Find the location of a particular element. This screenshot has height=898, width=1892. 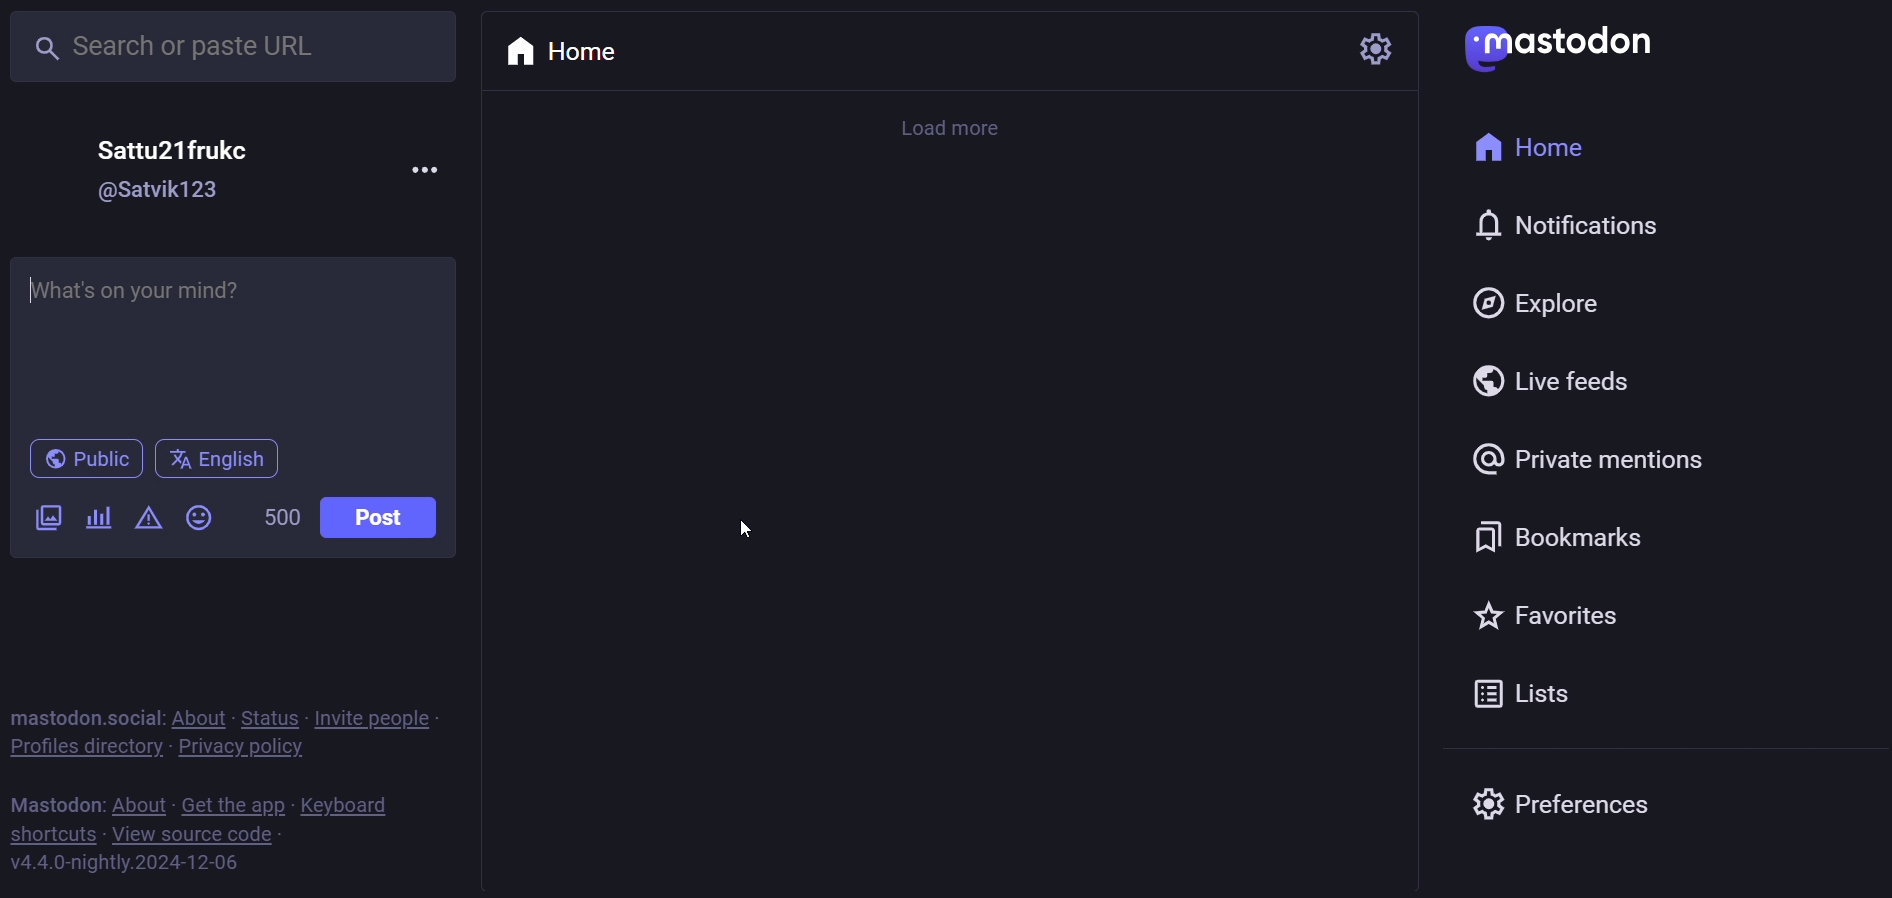

Get the app is located at coordinates (232, 801).